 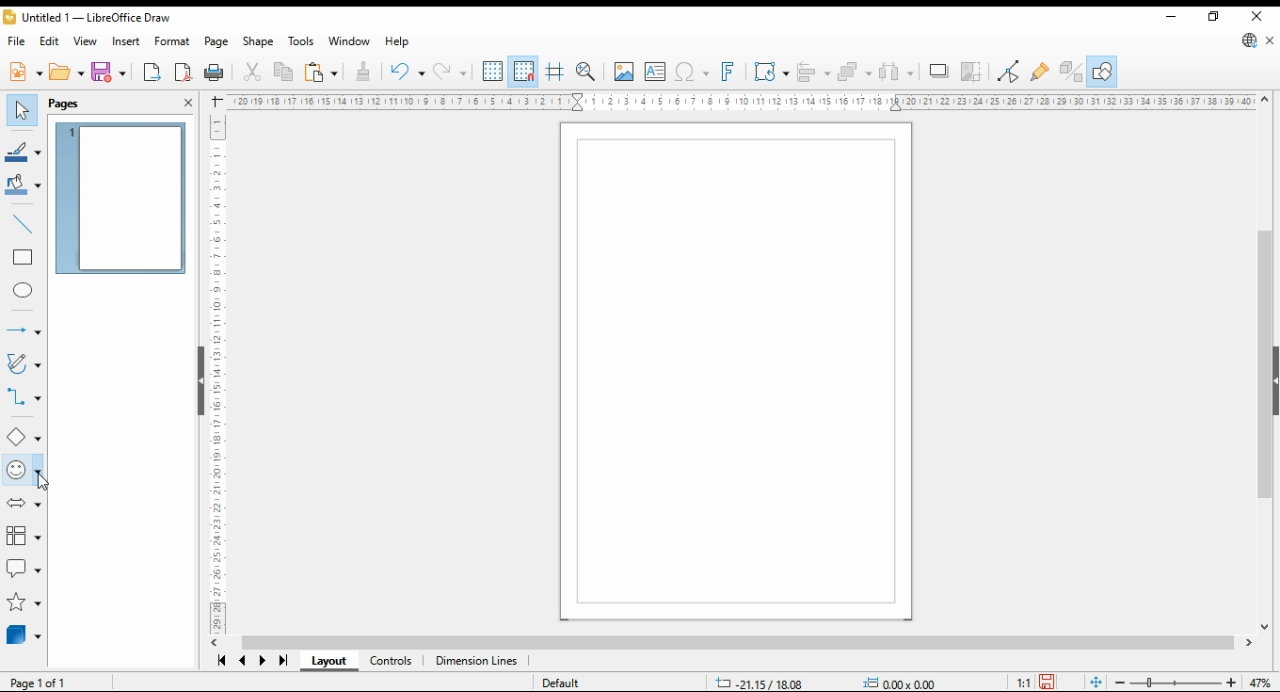 I want to click on close formatting, so click(x=364, y=71).